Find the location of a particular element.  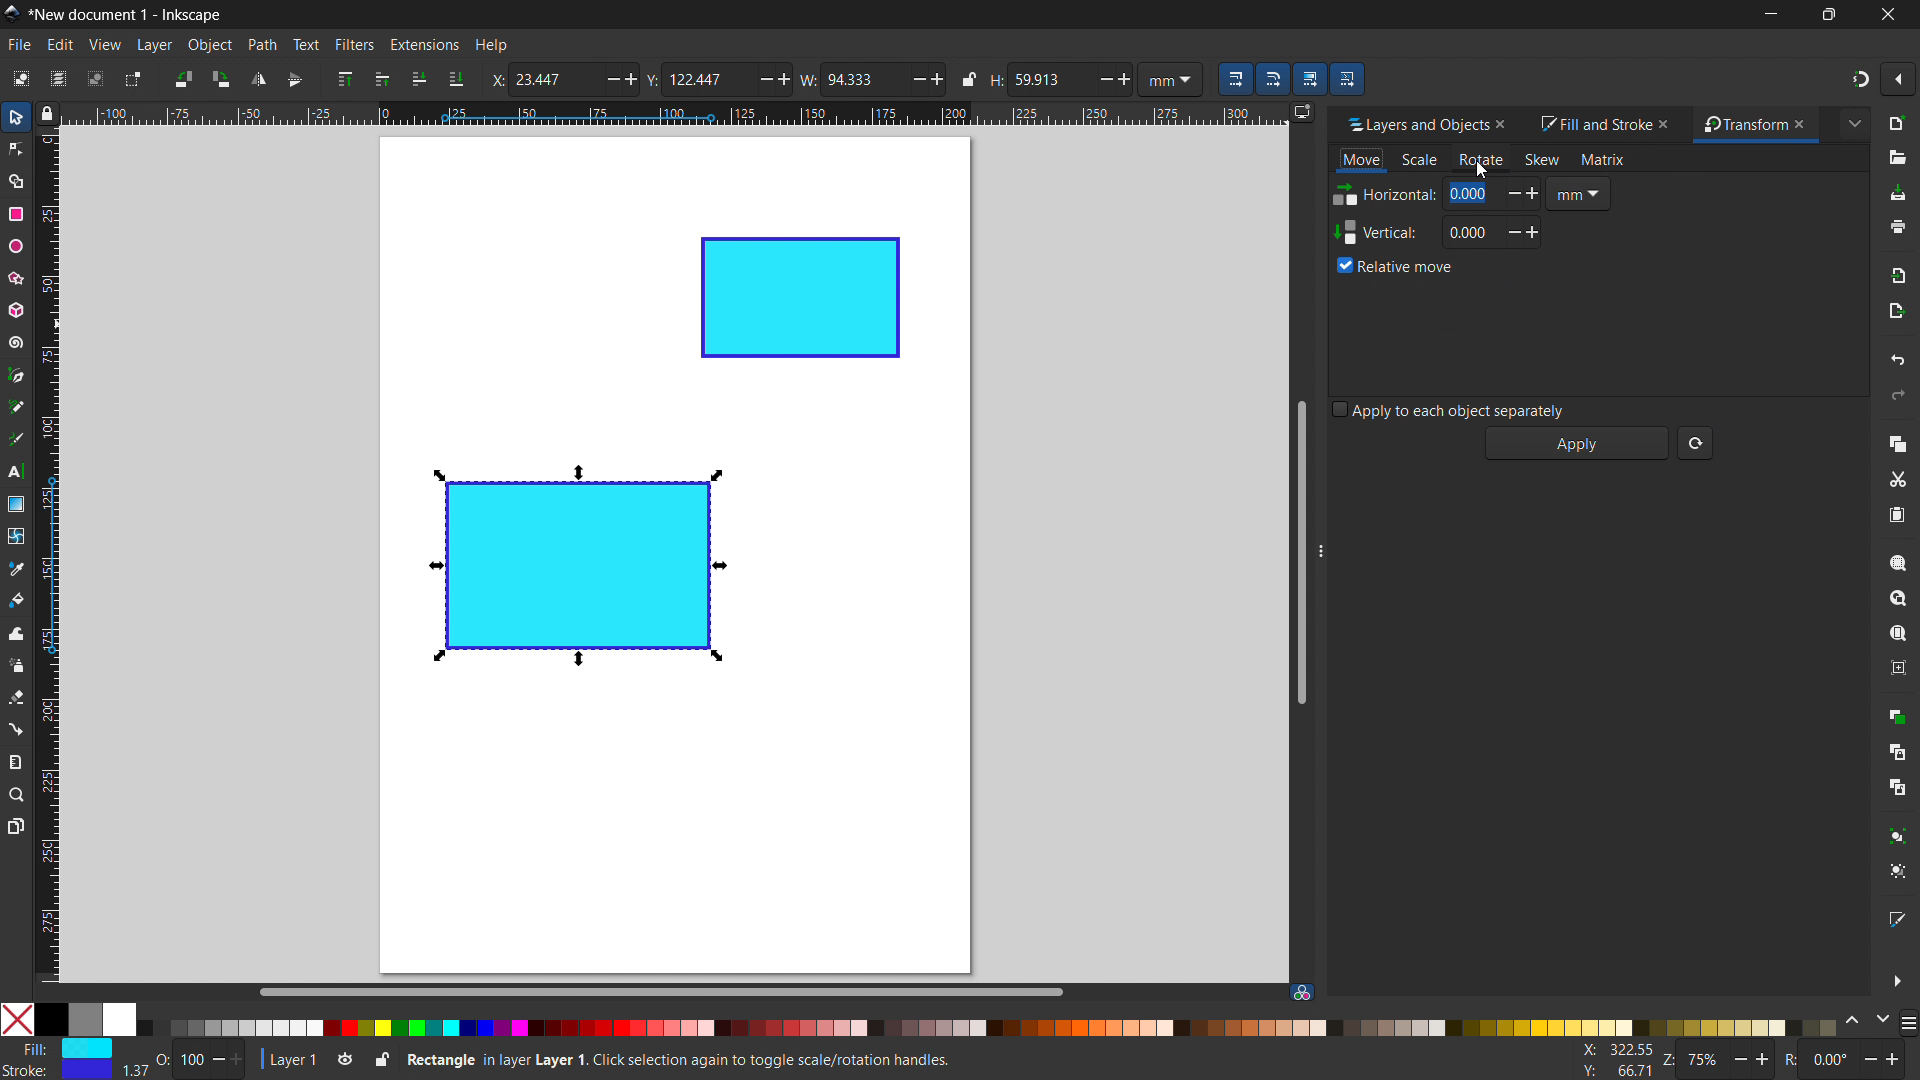

when scaling rectangle, scale the radii of the rounded corners is located at coordinates (1272, 79).